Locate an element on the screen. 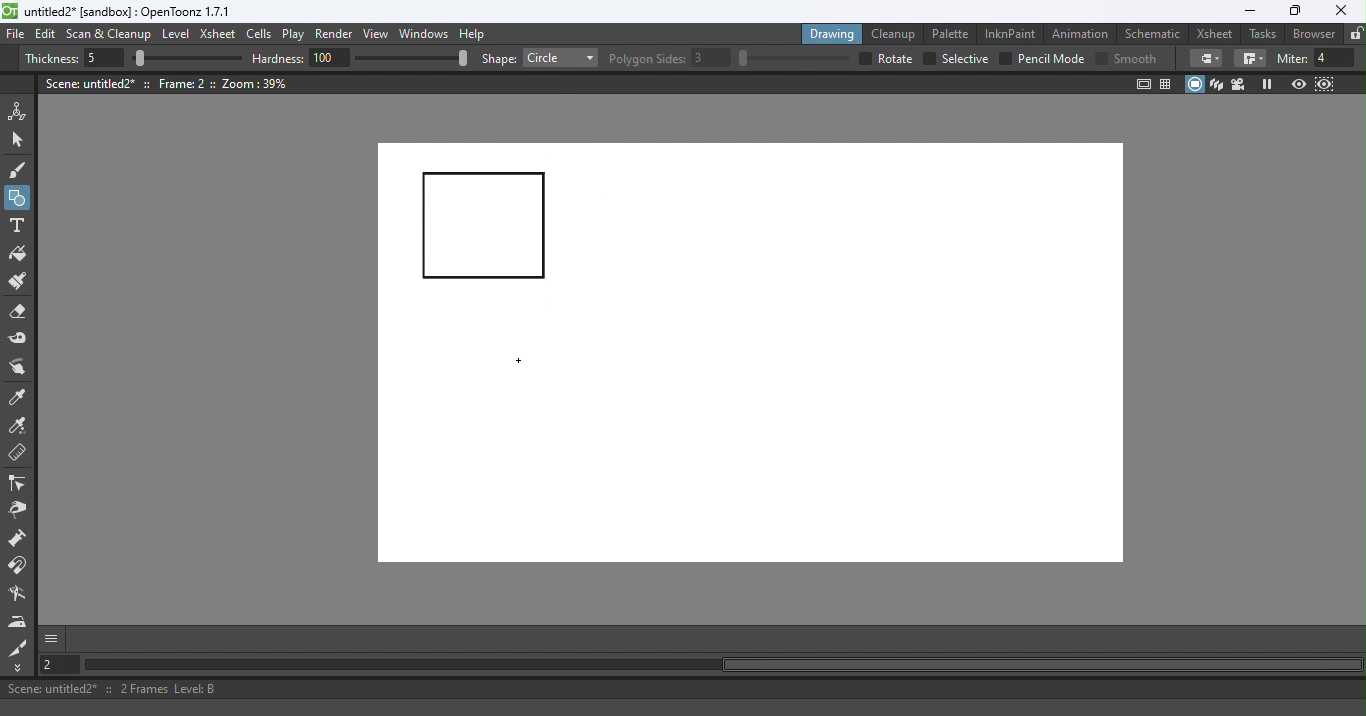 This screenshot has height=716, width=1366. 3D View is located at coordinates (1218, 84).